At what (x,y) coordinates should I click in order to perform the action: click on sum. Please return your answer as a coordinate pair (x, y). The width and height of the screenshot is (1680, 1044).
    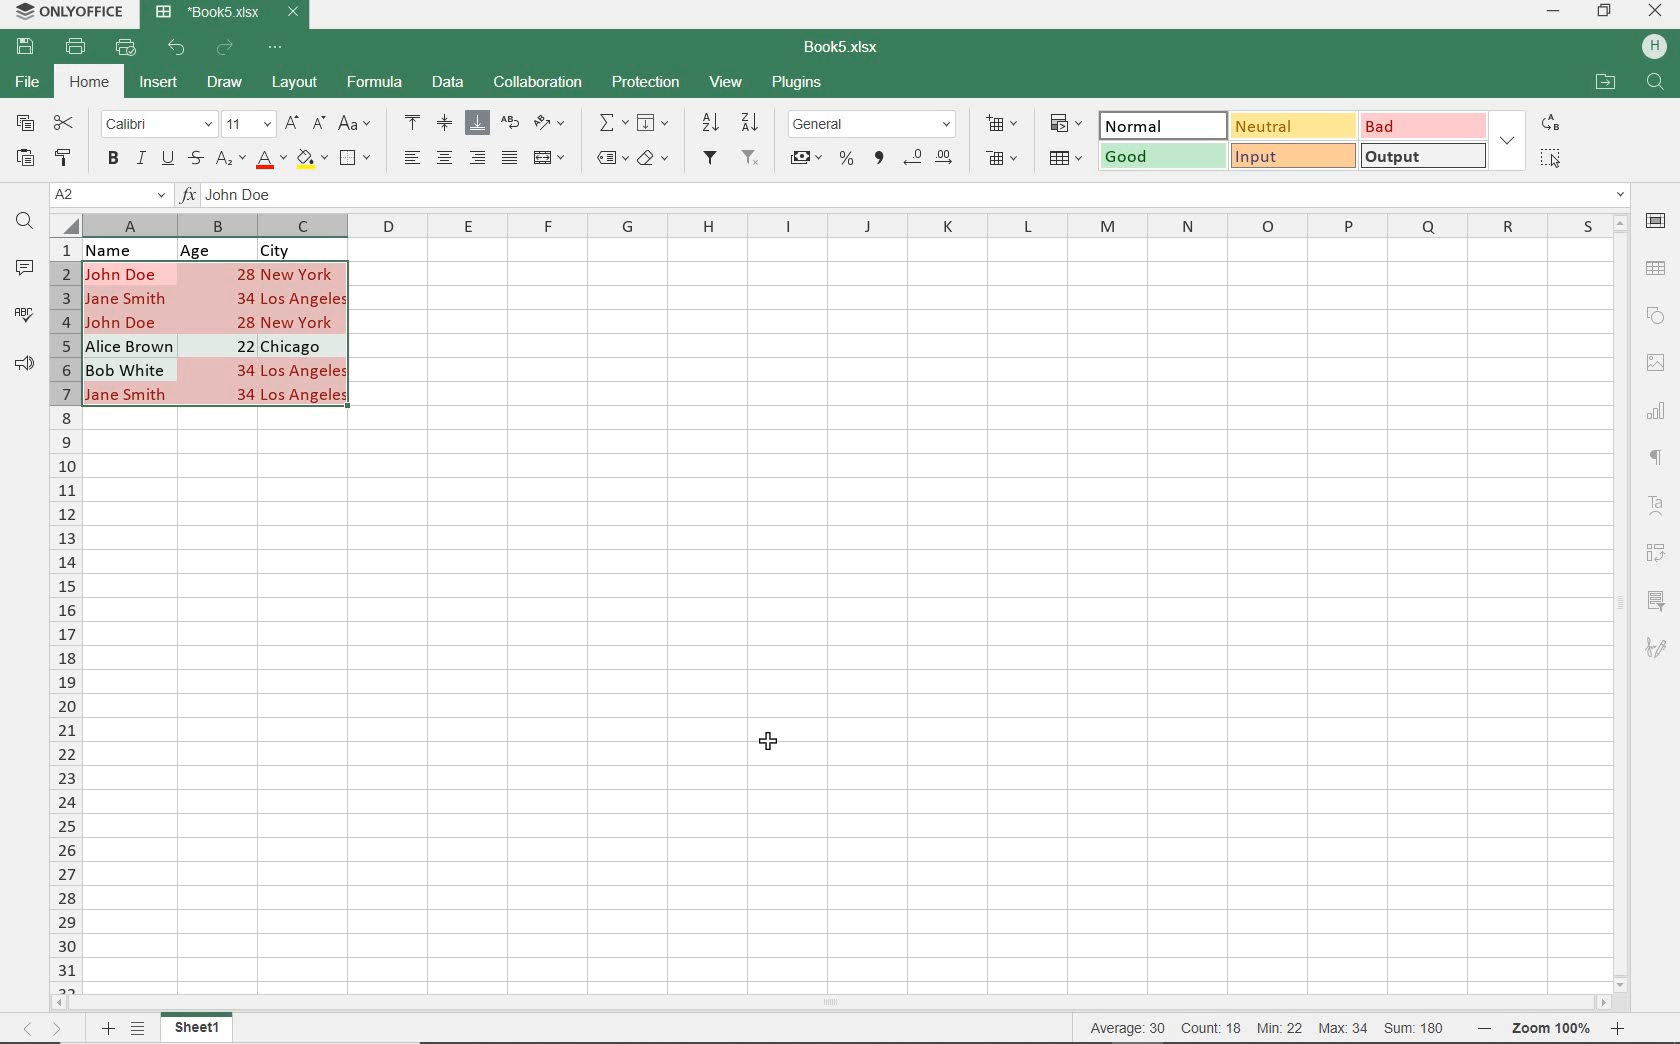
    Looking at the image, I should click on (1410, 1028).